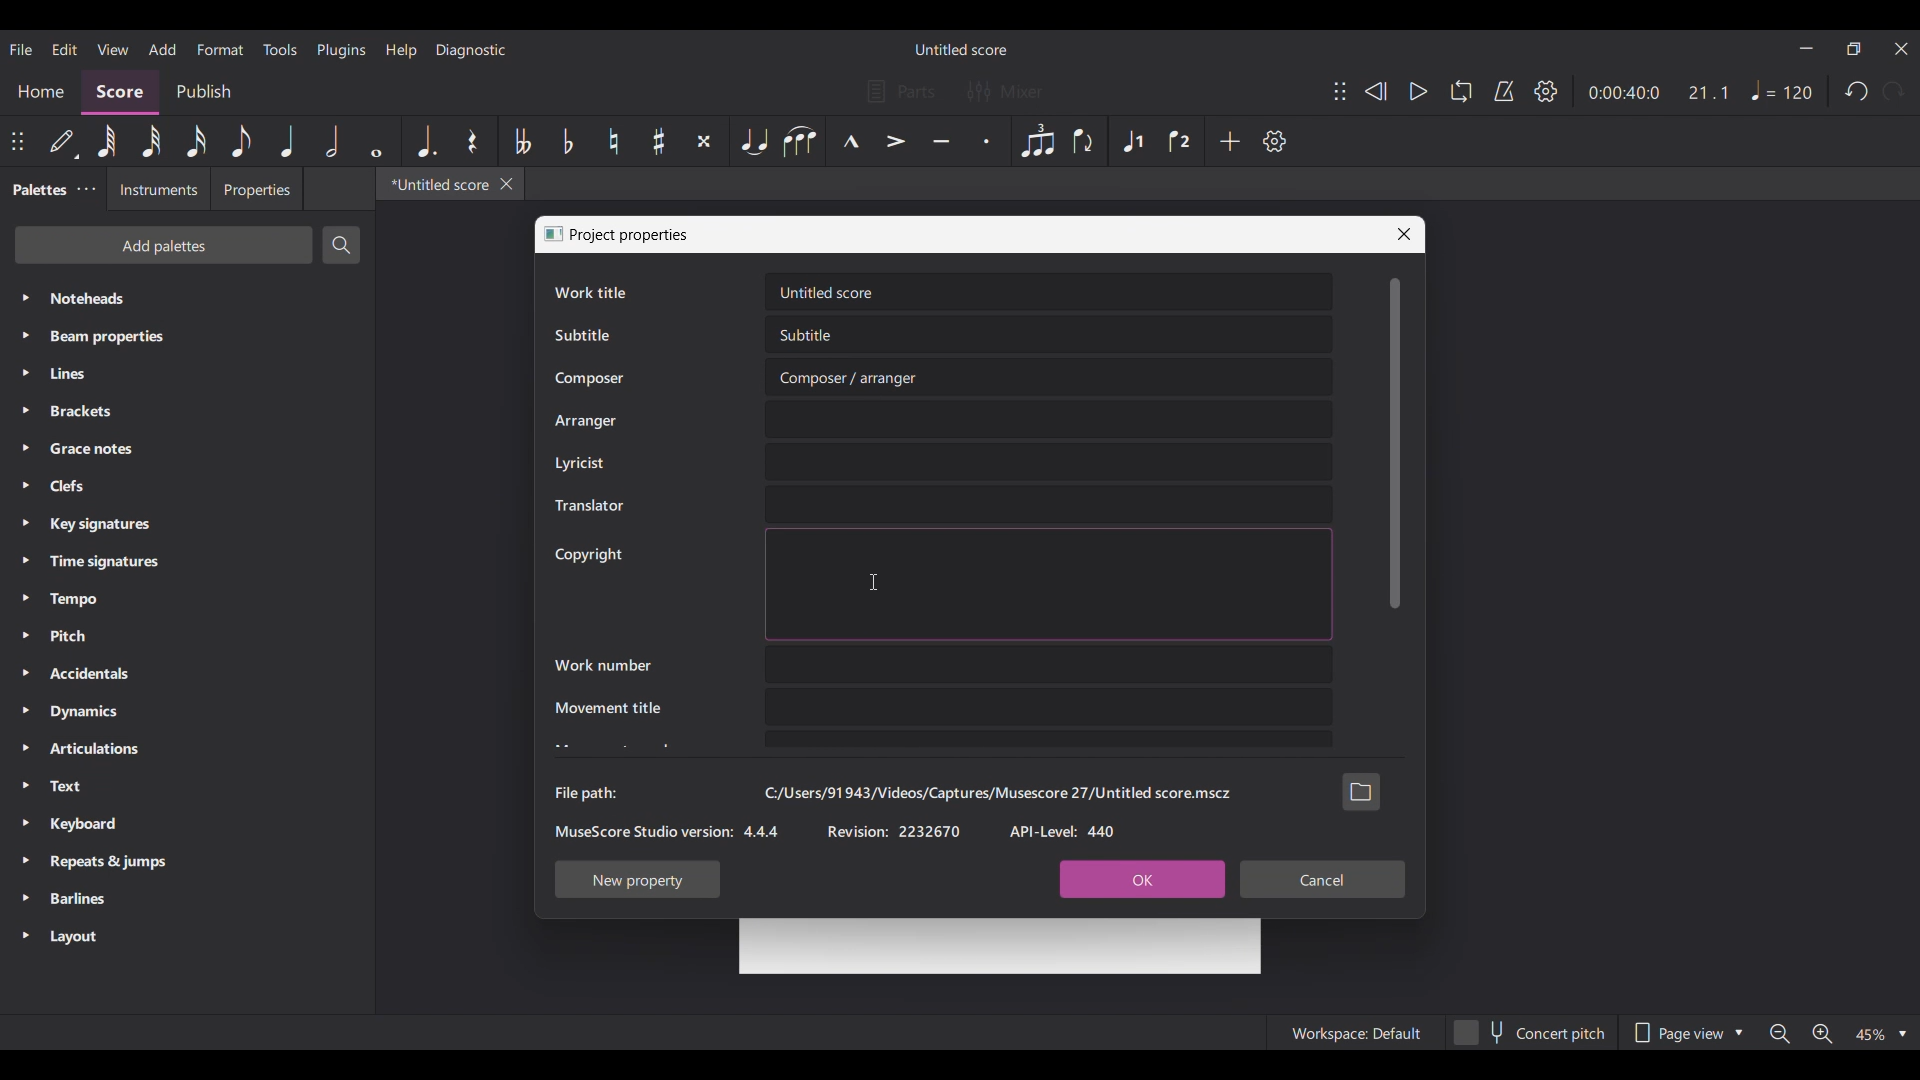  Describe the element at coordinates (614, 141) in the screenshot. I see `Toggle natural` at that location.